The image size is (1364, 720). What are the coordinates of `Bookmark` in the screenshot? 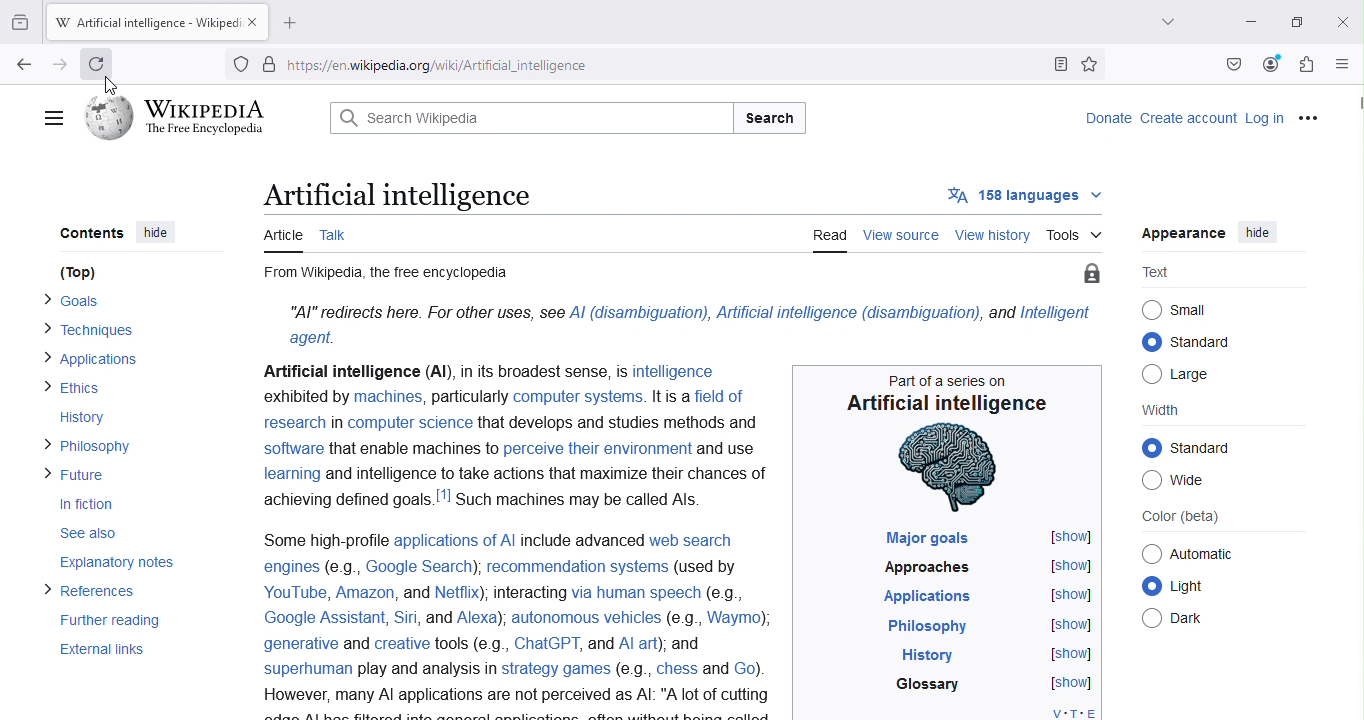 It's located at (1087, 65).